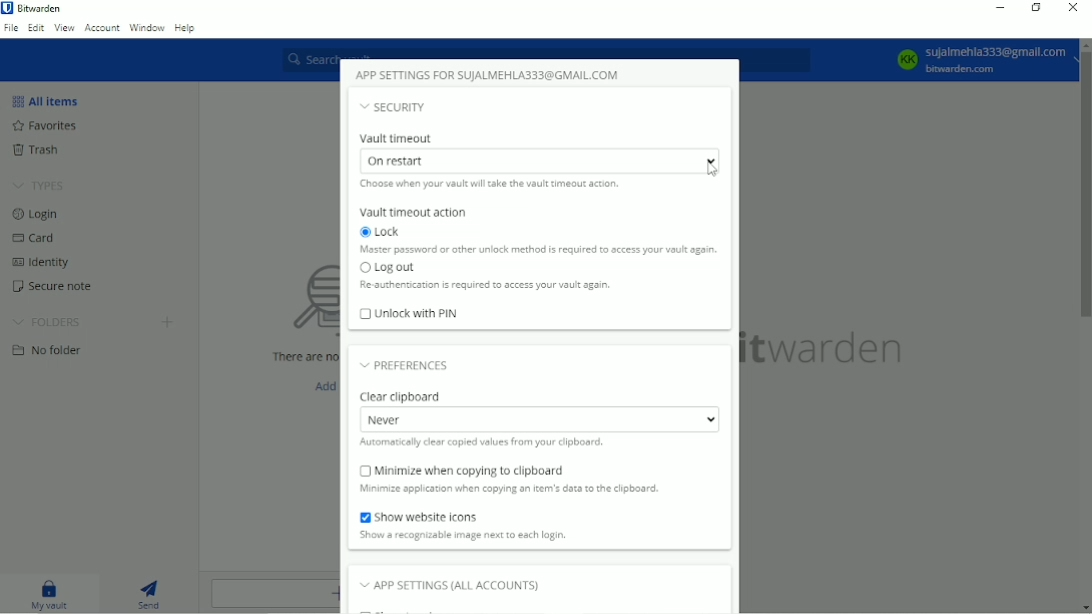  What do you see at coordinates (49, 319) in the screenshot?
I see `Folders` at bounding box center [49, 319].